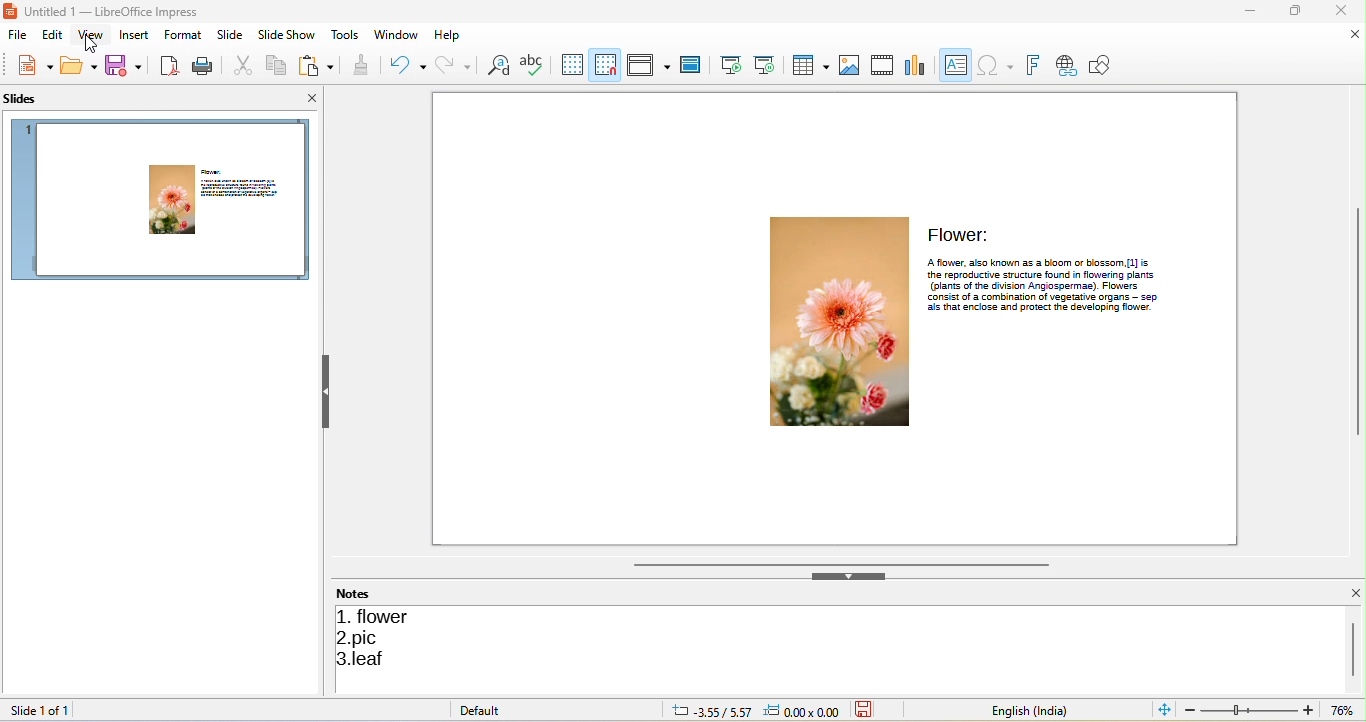 This screenshot has height=722, width=1366. Describe the element at coordinates (1249, 710) in the screenshot. I see `edit zoom` at that location.